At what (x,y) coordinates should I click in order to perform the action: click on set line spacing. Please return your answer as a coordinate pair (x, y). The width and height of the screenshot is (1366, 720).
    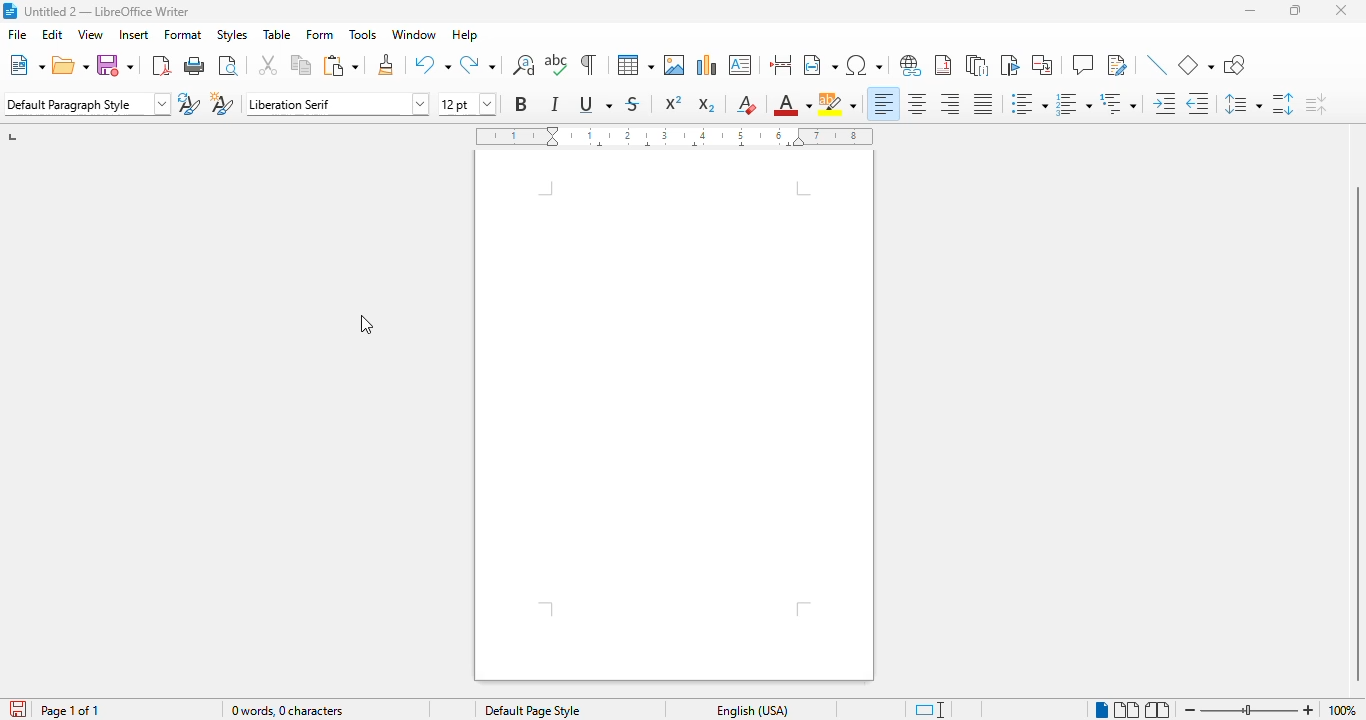
    Looking at the image, I should click on (1243, 103).